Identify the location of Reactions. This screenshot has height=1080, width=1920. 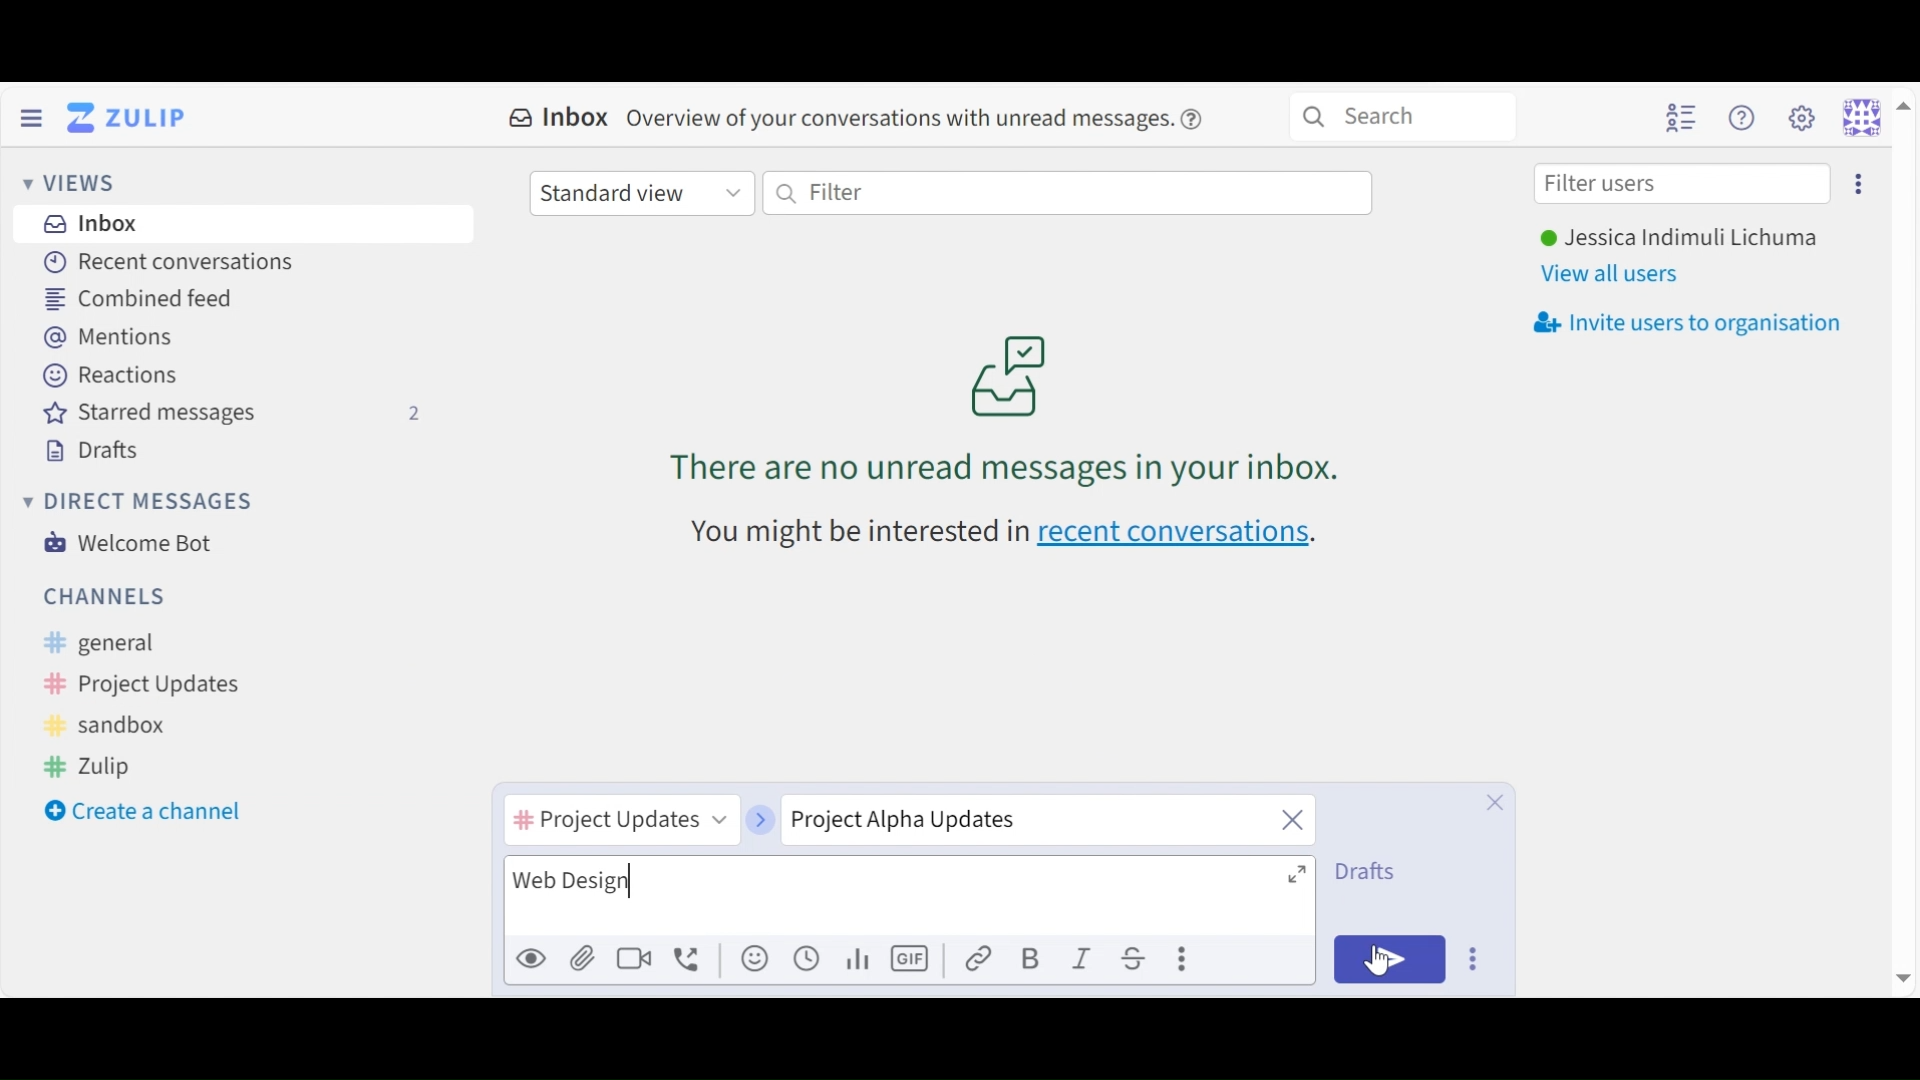
(110, 373).